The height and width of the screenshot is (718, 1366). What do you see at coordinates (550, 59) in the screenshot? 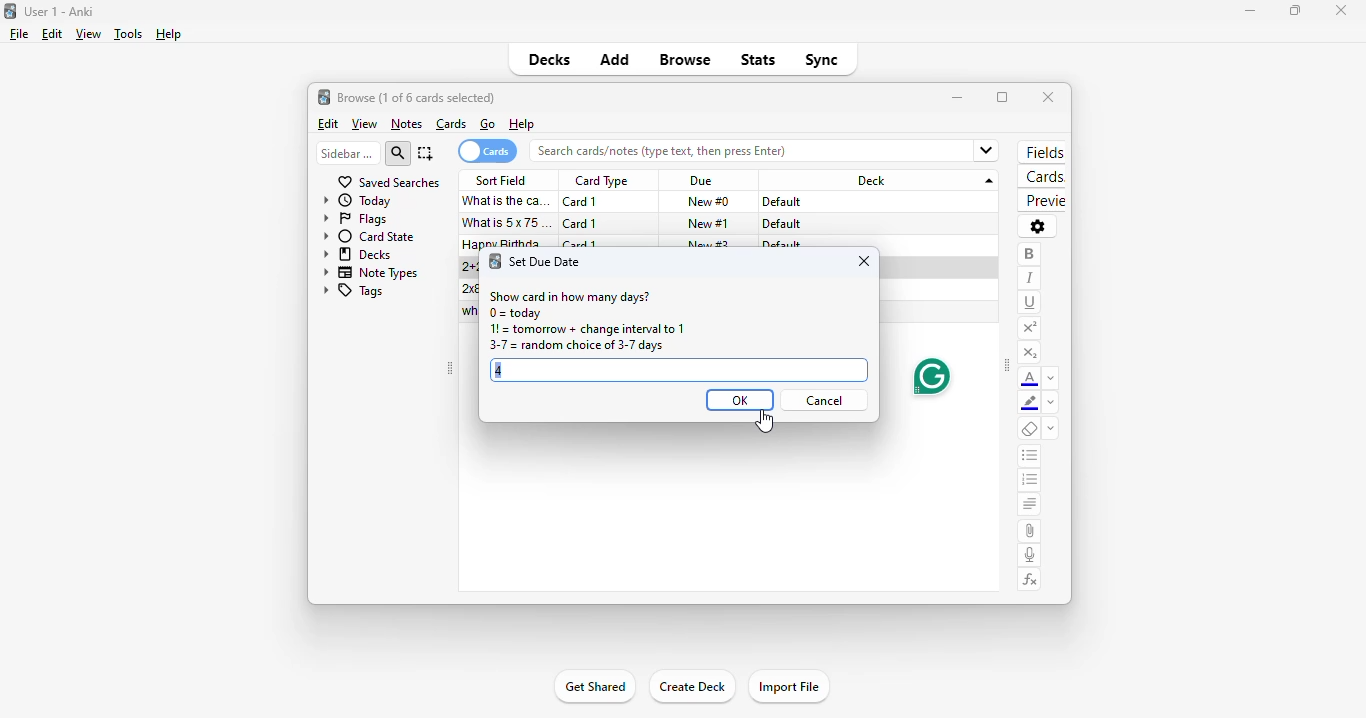
I see `decks` at bounding box center [550, 59].